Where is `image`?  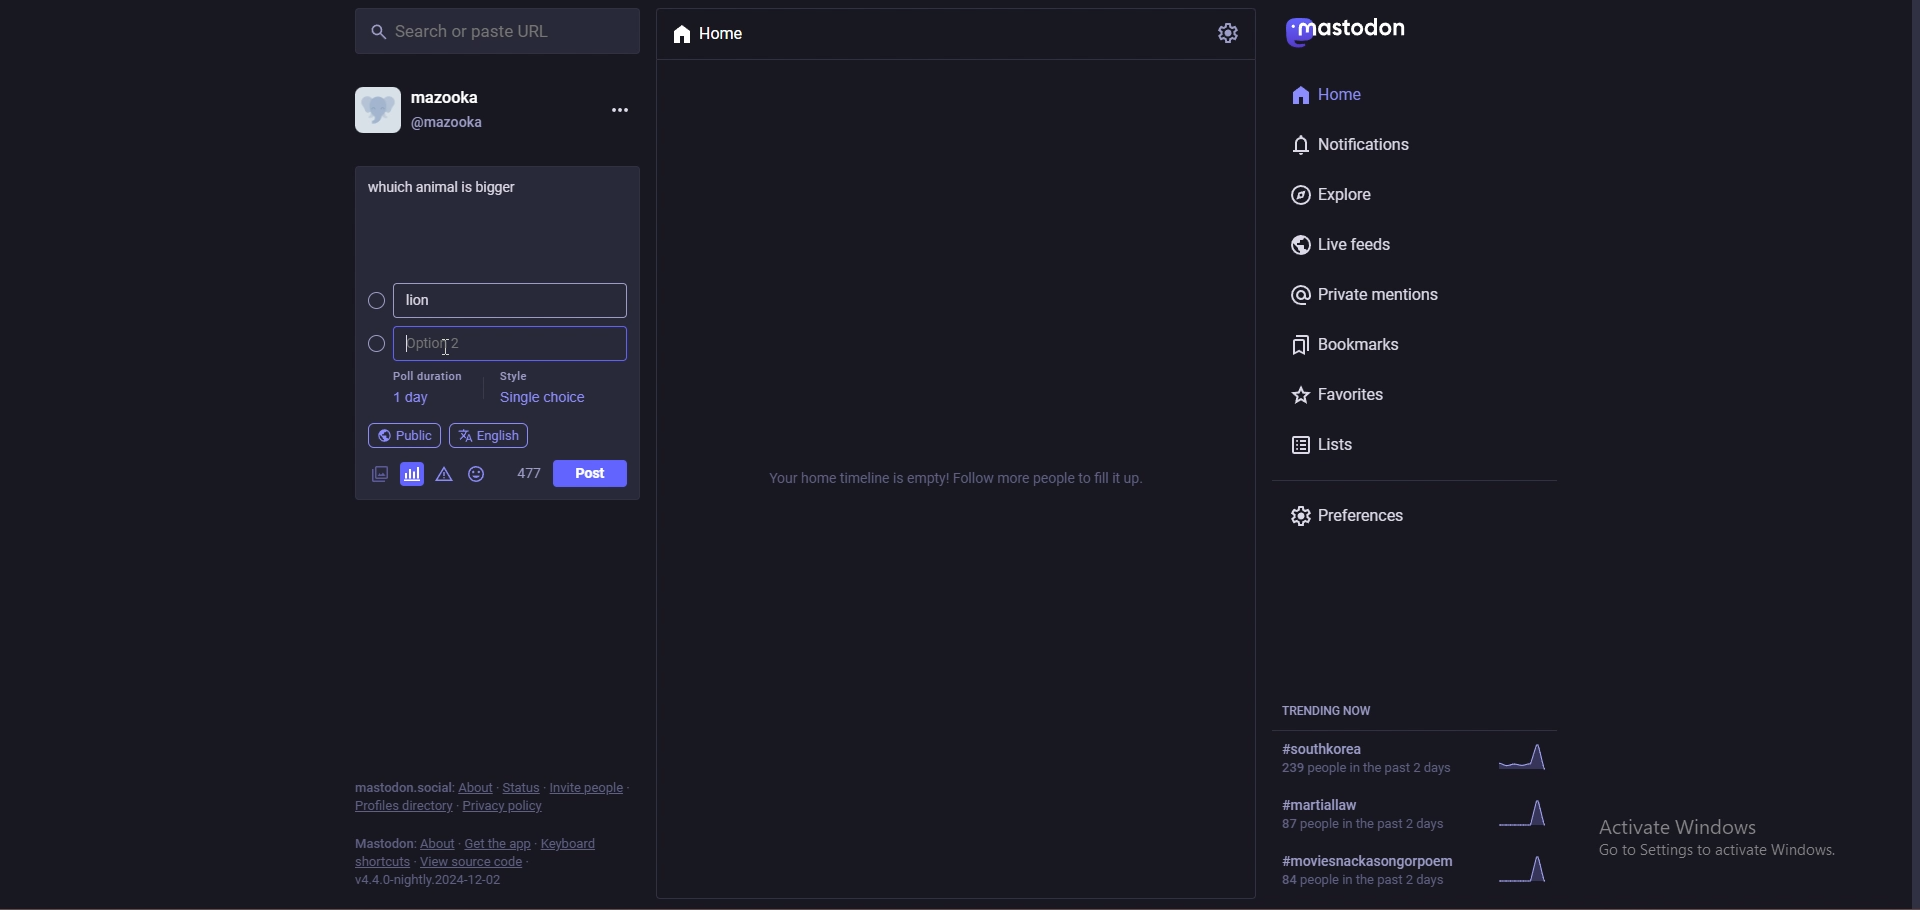
image is located at coordinates (377, 475).